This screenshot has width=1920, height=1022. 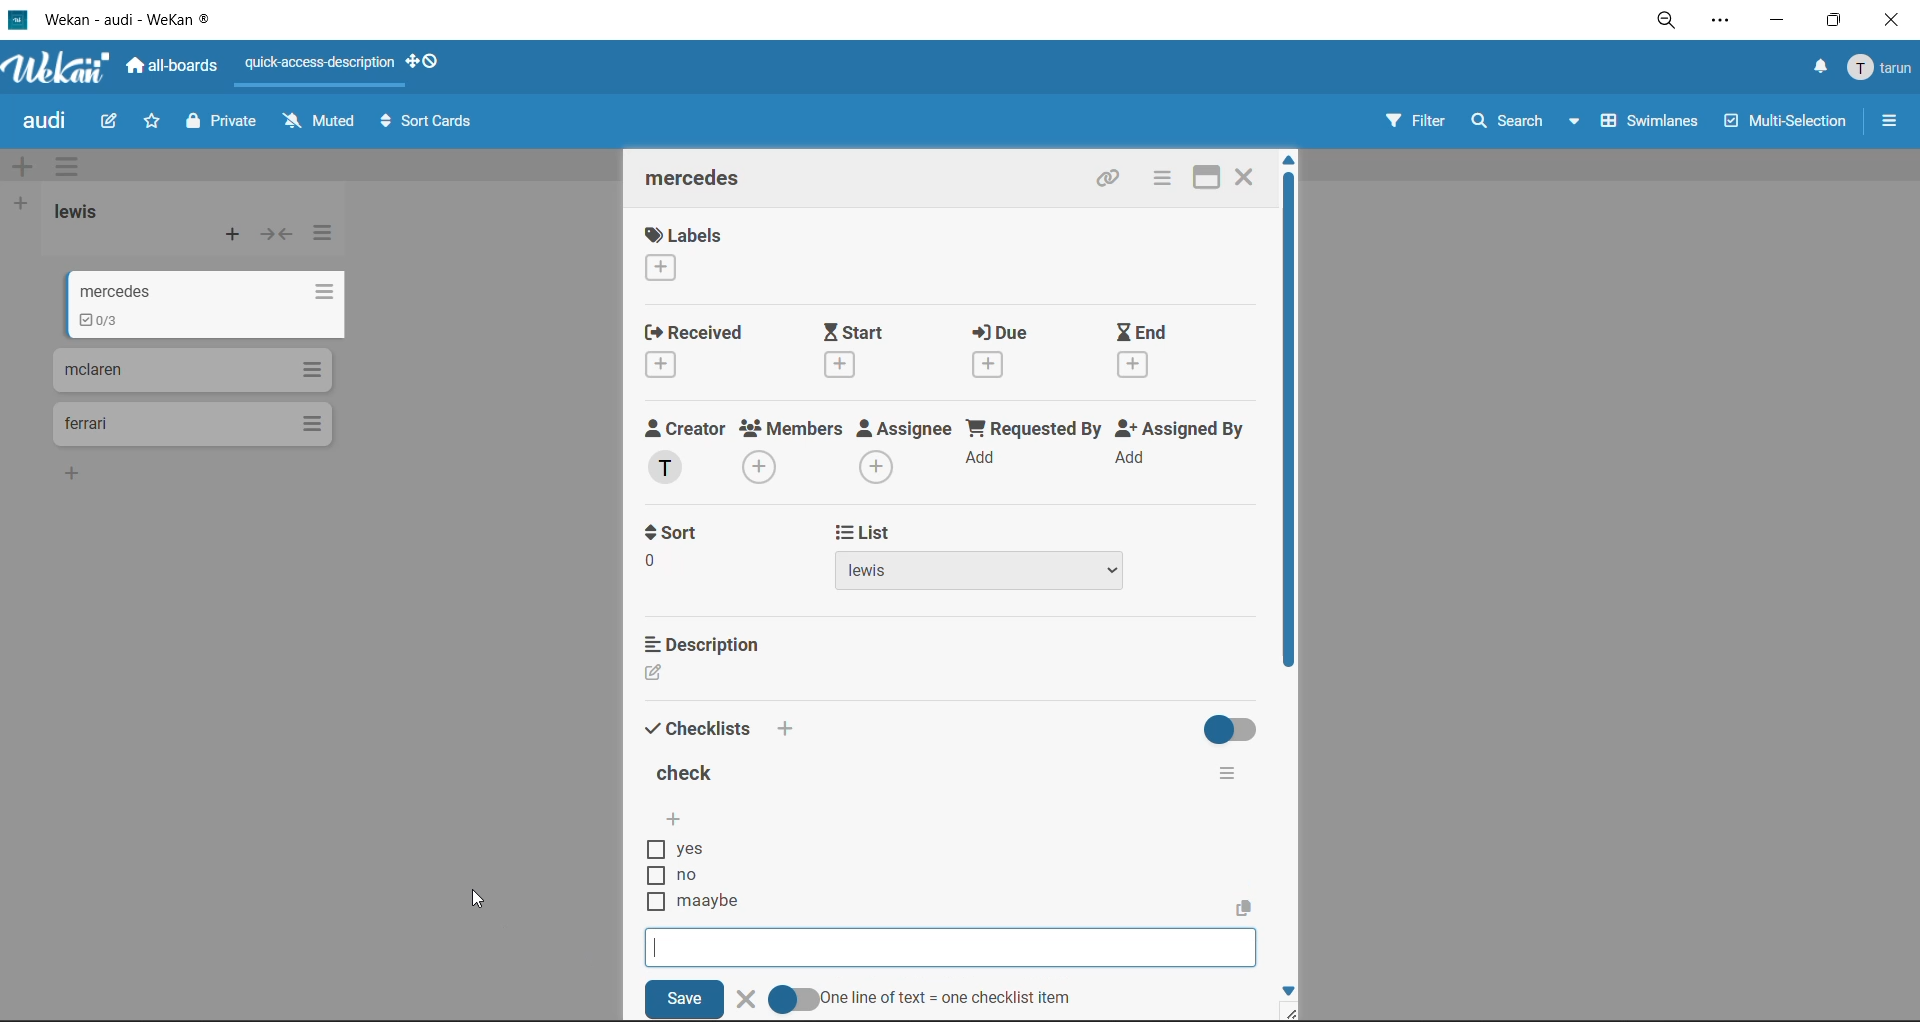 What do you see at coordinates (694, 252) in the screenshot?
I see `label` at bounding box center [694, 252].